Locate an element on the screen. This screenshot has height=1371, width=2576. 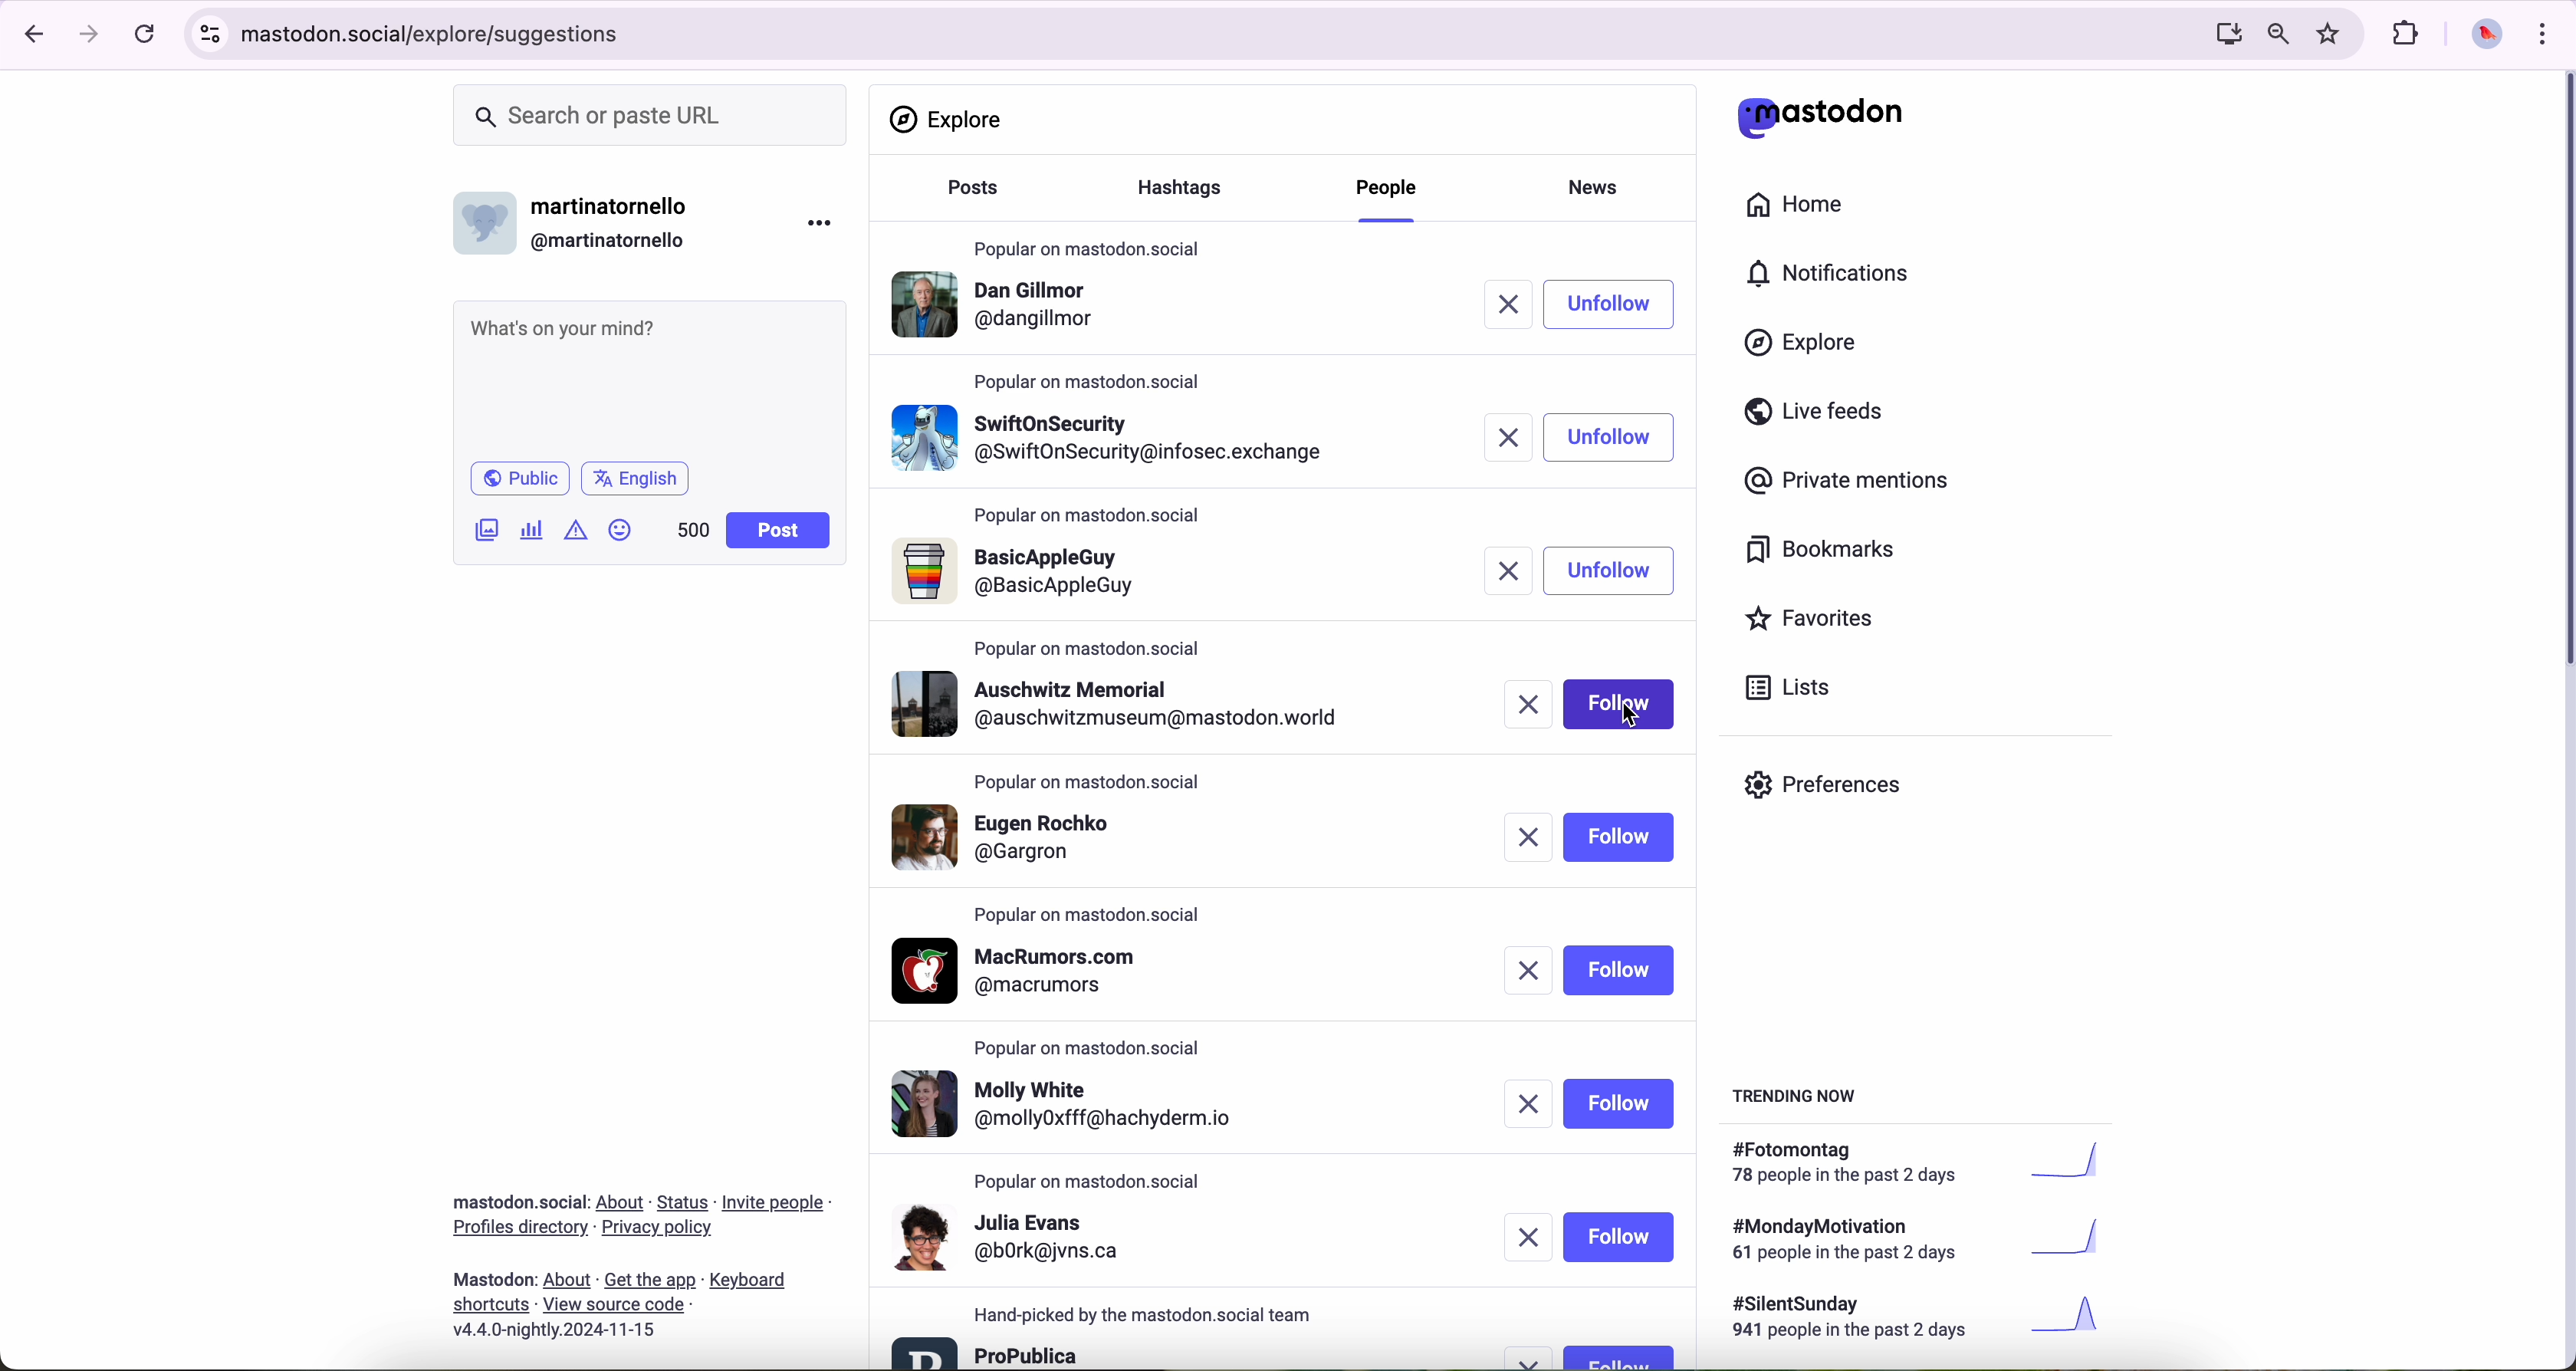
remove is located at coordinates (1515, 572).